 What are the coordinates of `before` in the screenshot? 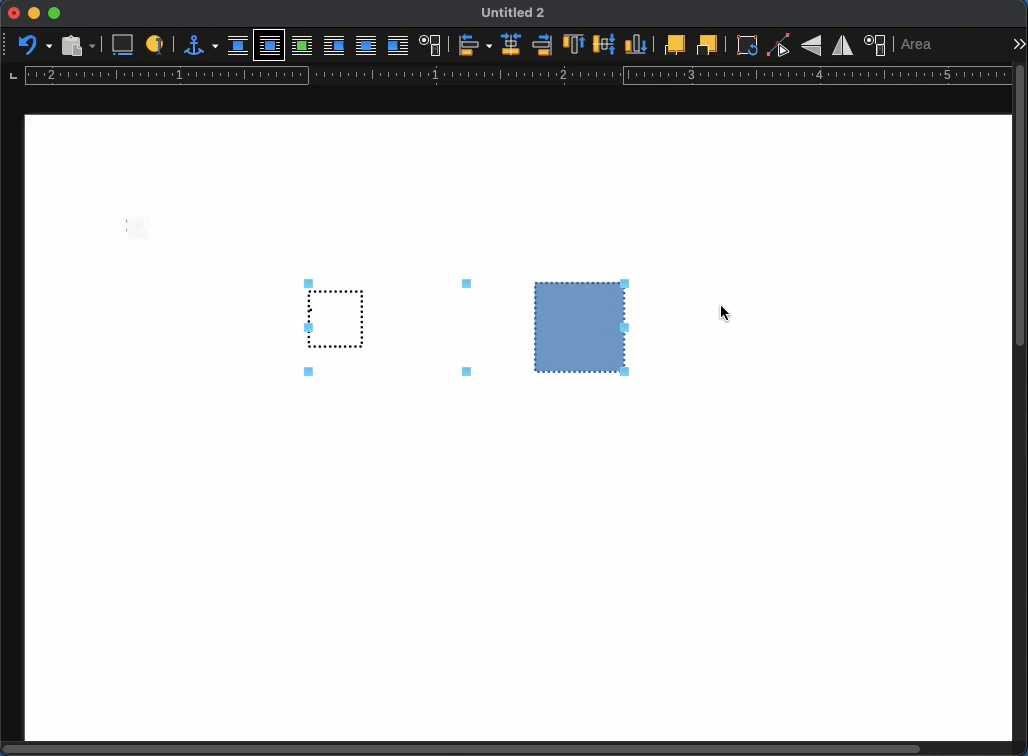 It's located at (334, 46).